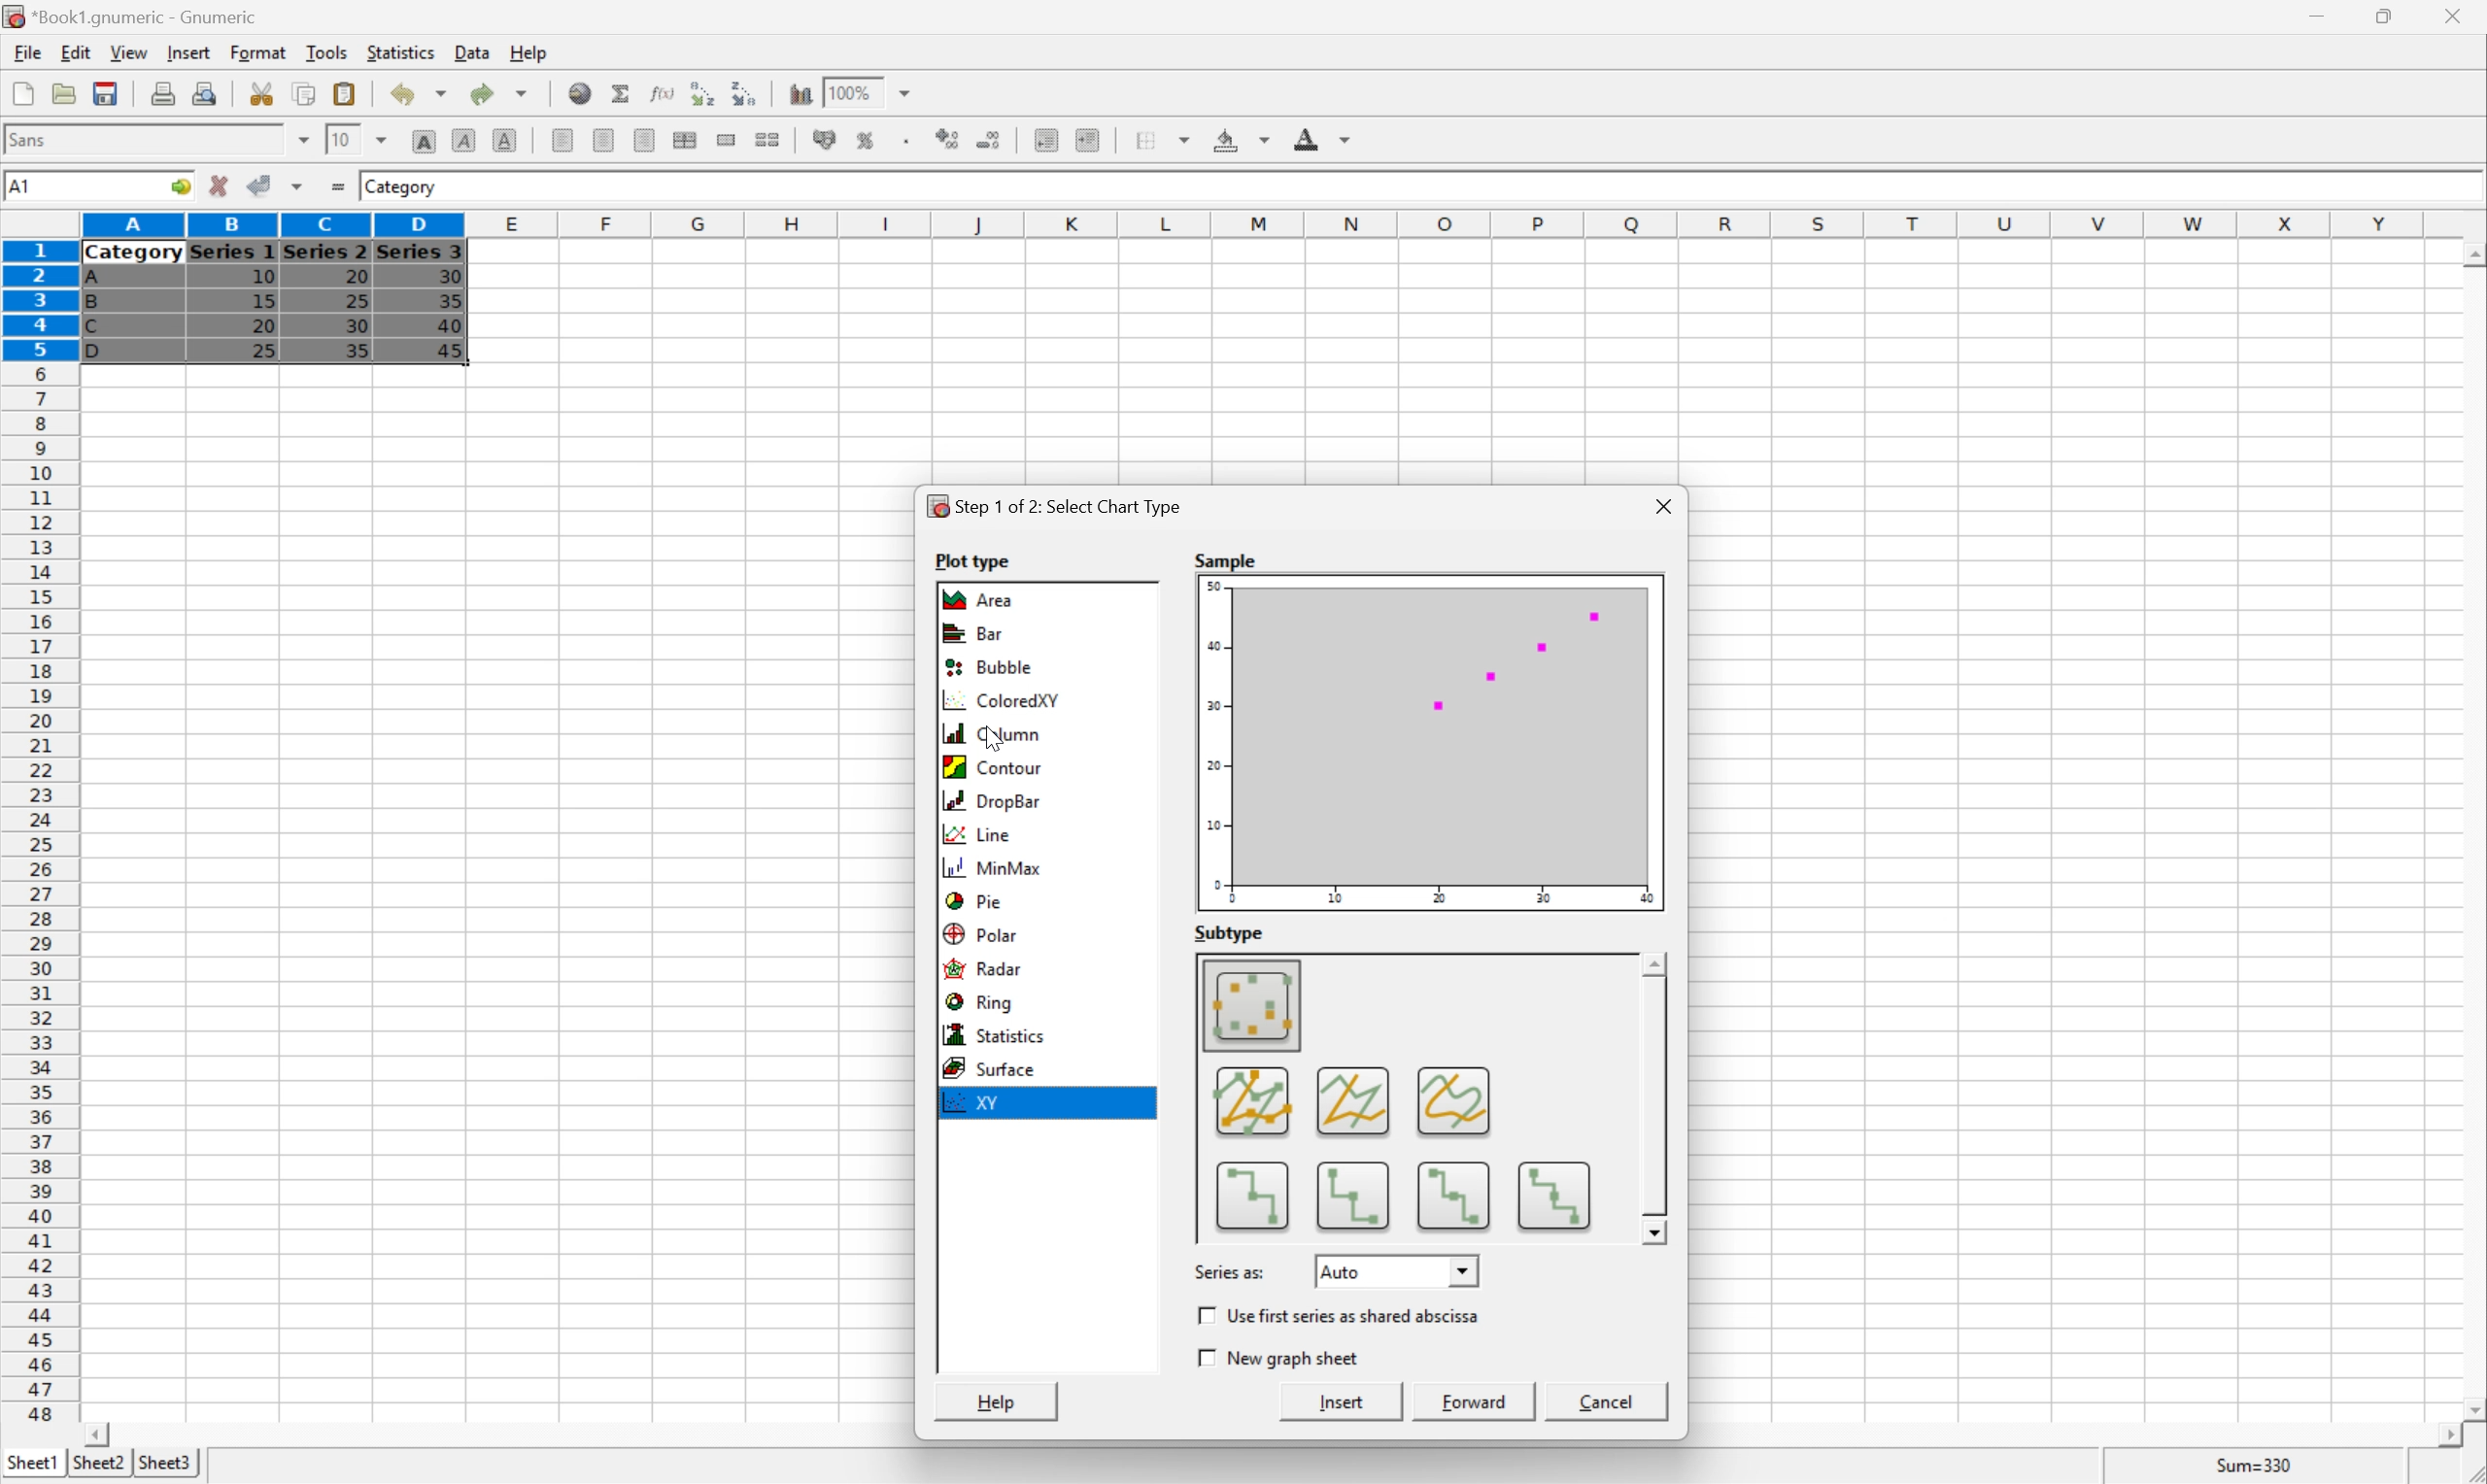 The image size is (2487, 1484). Describe the element at coordinates (664, 93) in the screenshot. I see `Edit function in current cell` at that location.